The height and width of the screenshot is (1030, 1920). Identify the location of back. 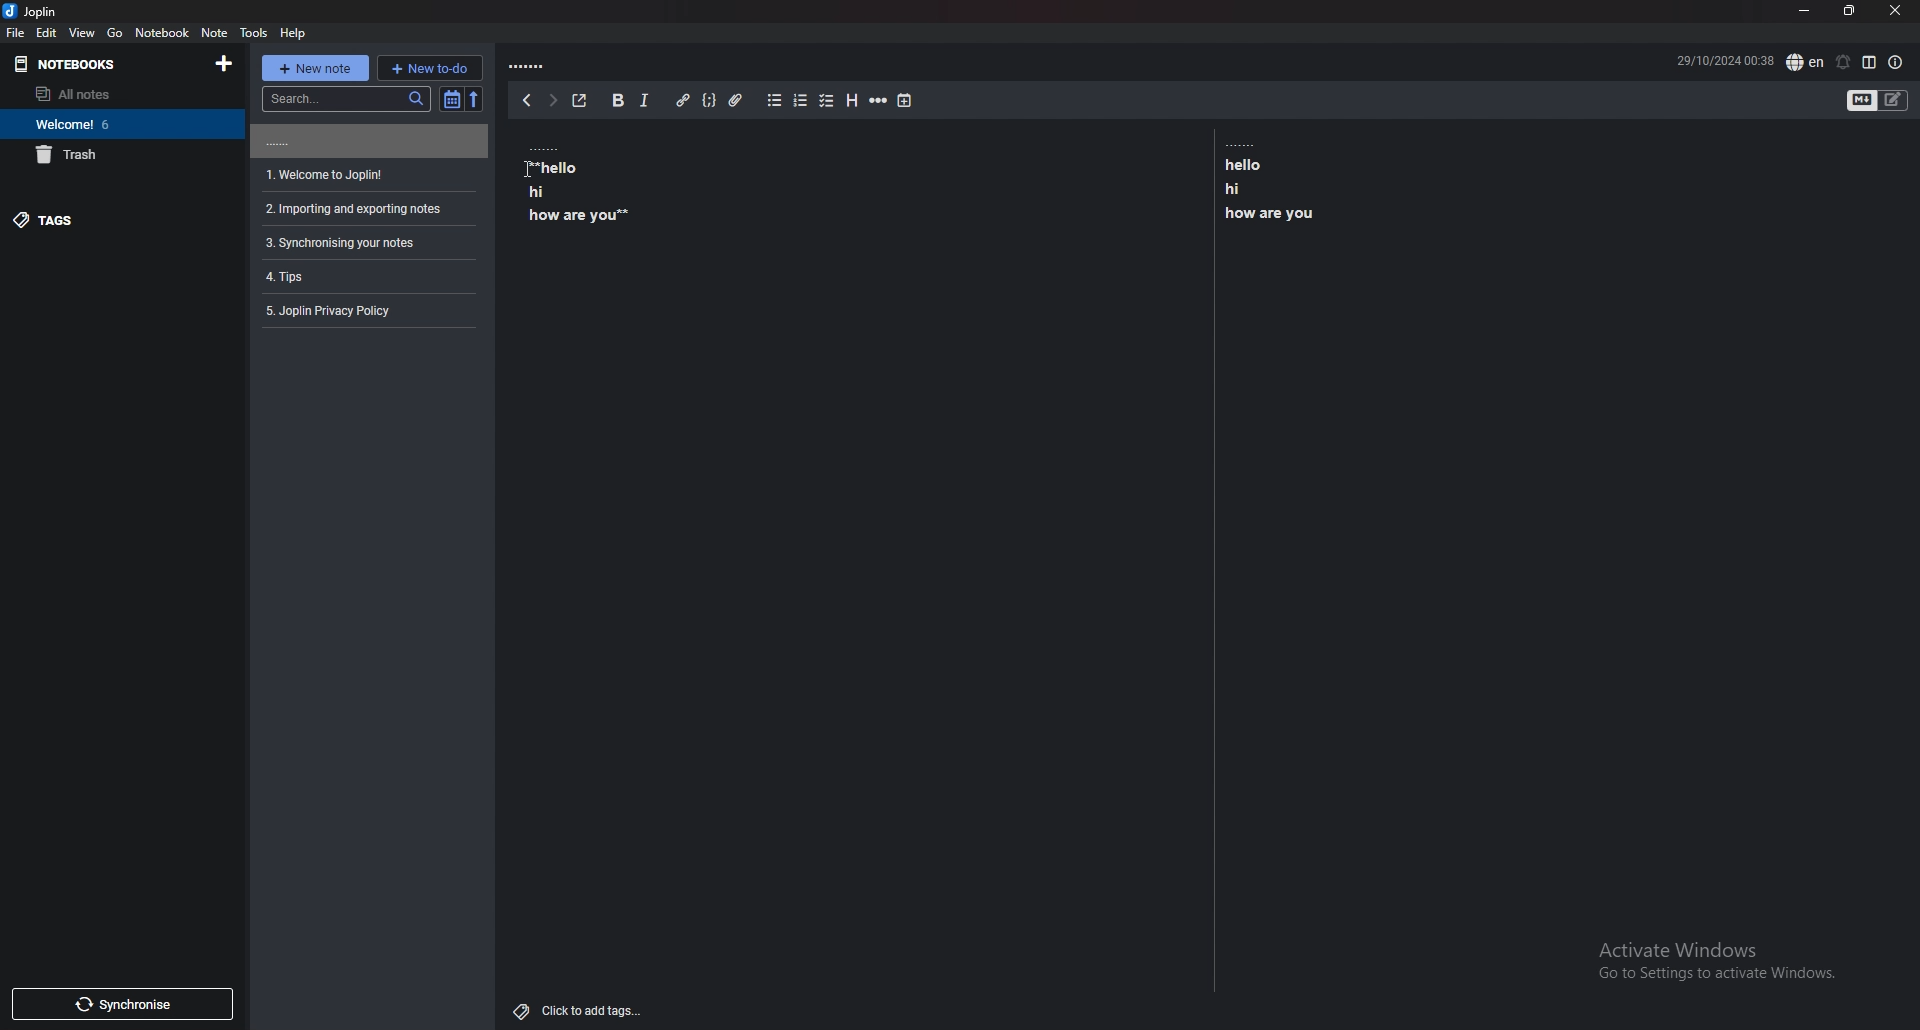
(527, 100).